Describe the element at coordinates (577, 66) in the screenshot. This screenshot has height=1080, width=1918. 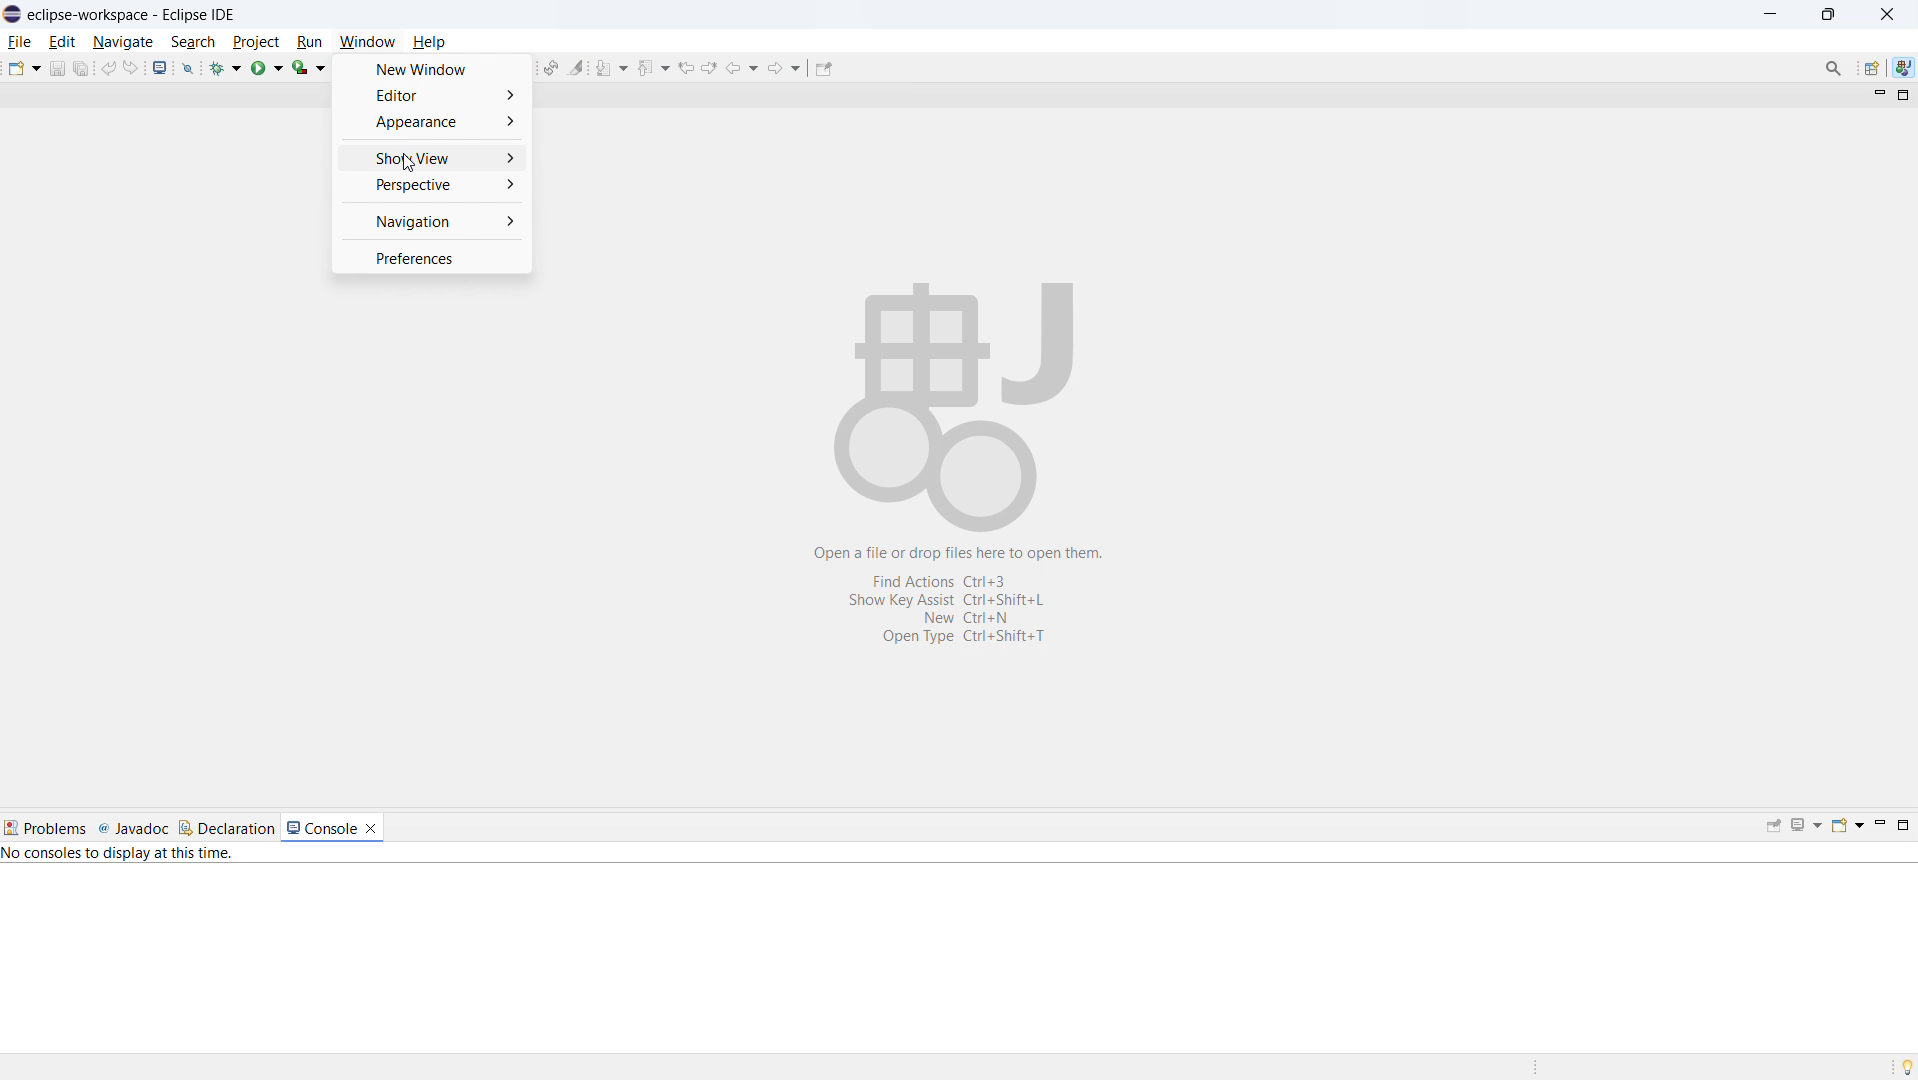
I see `toggle ant mark occurances` at that location.